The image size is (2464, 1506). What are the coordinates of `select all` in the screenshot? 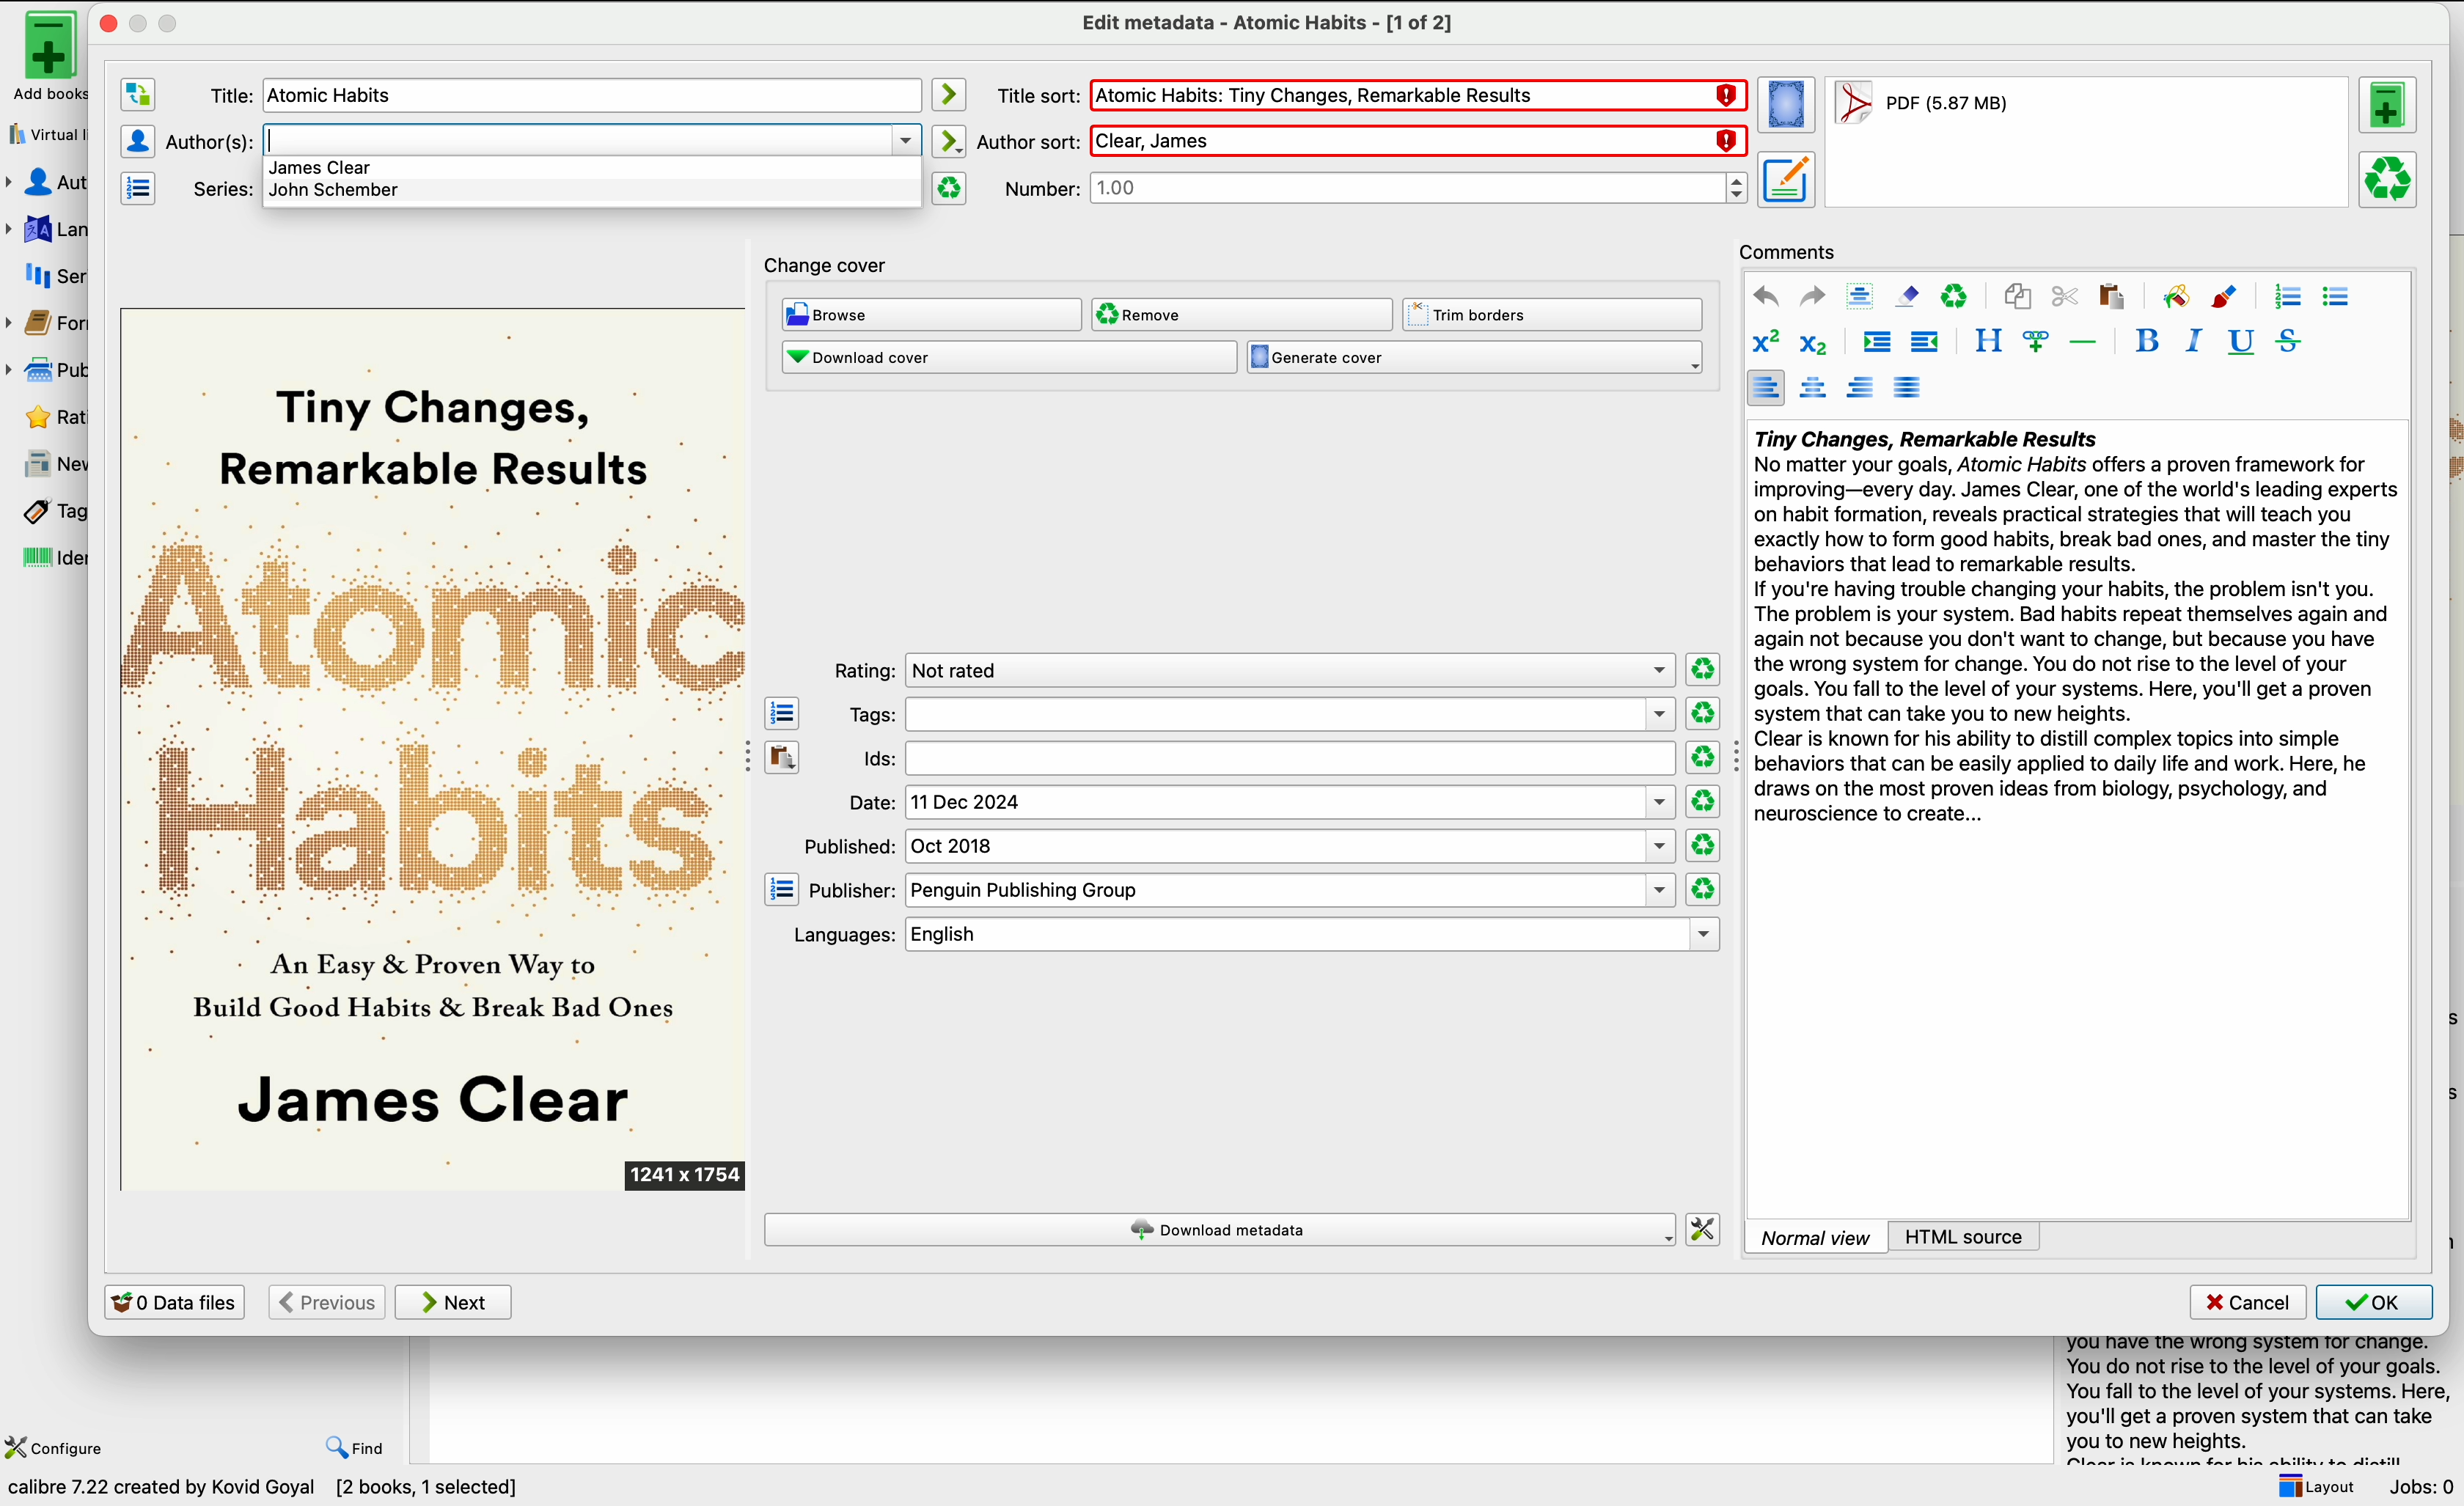 It's located at (1861, 295).